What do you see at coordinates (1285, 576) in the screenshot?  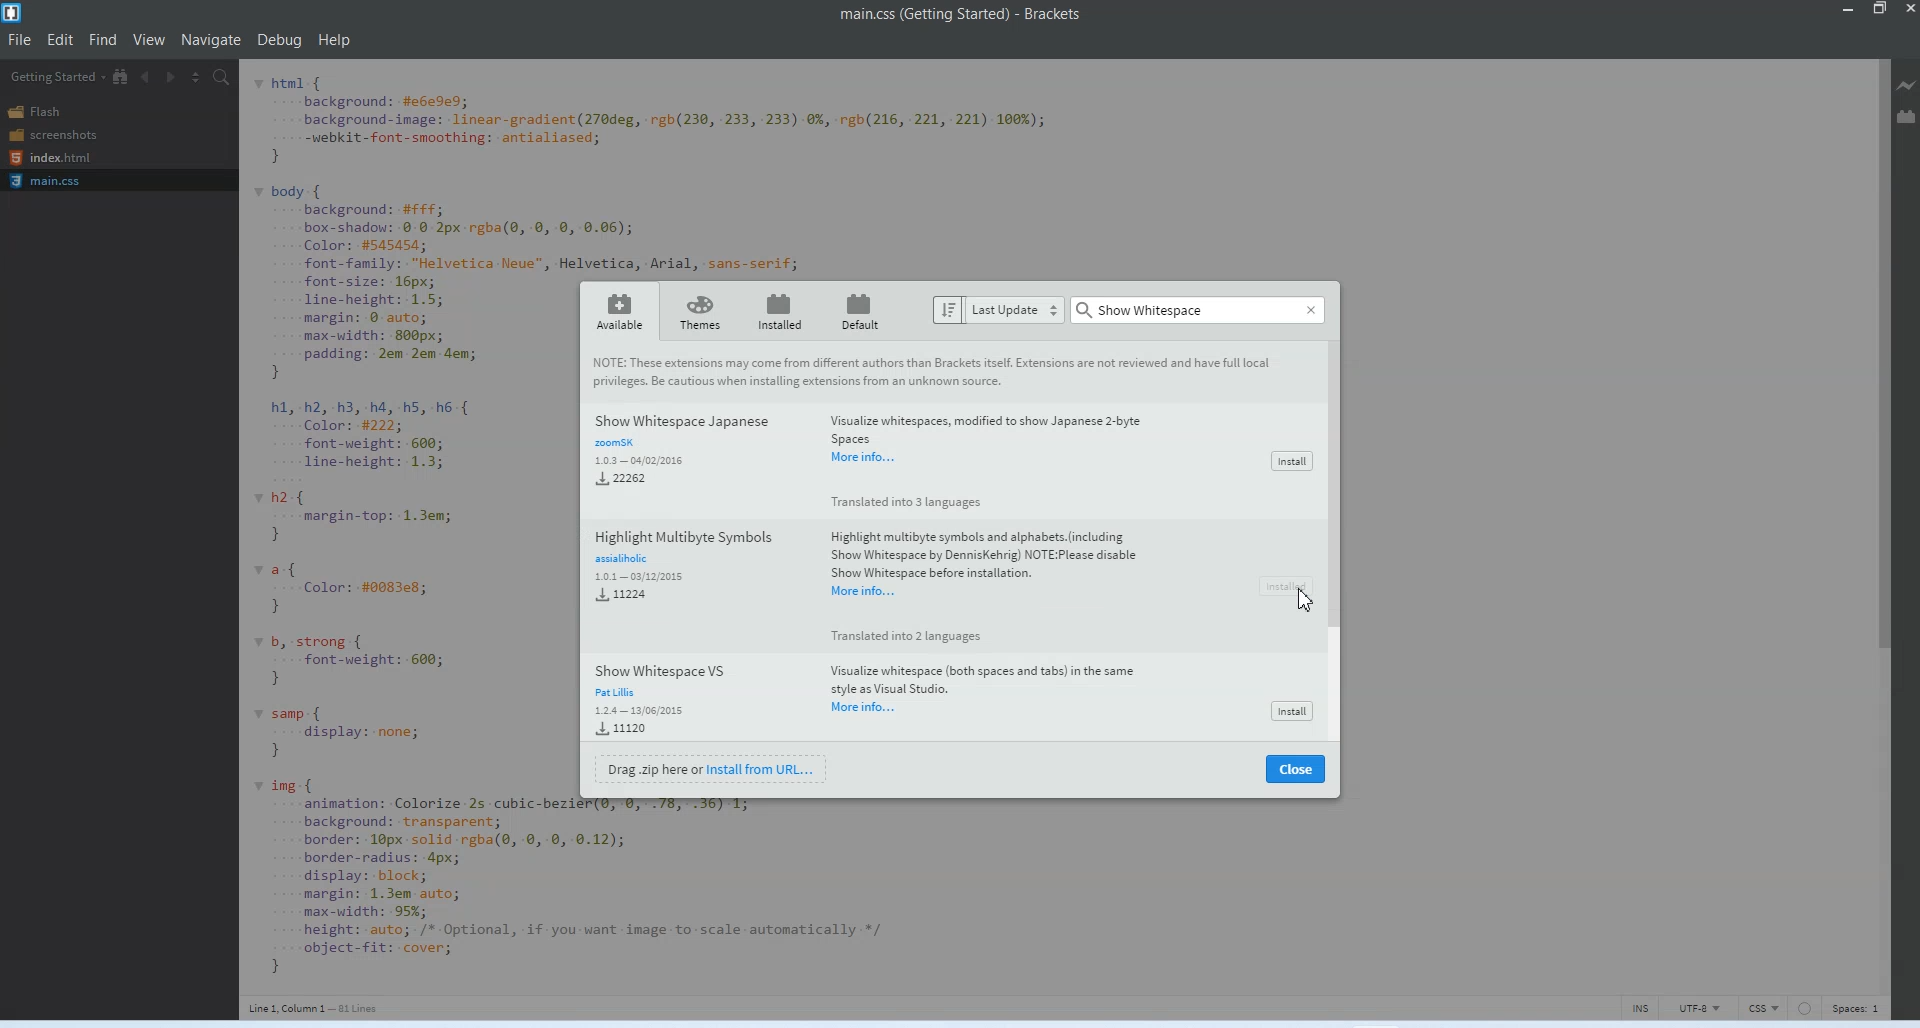 I see `Installed` at bounding box center [1285, 576].